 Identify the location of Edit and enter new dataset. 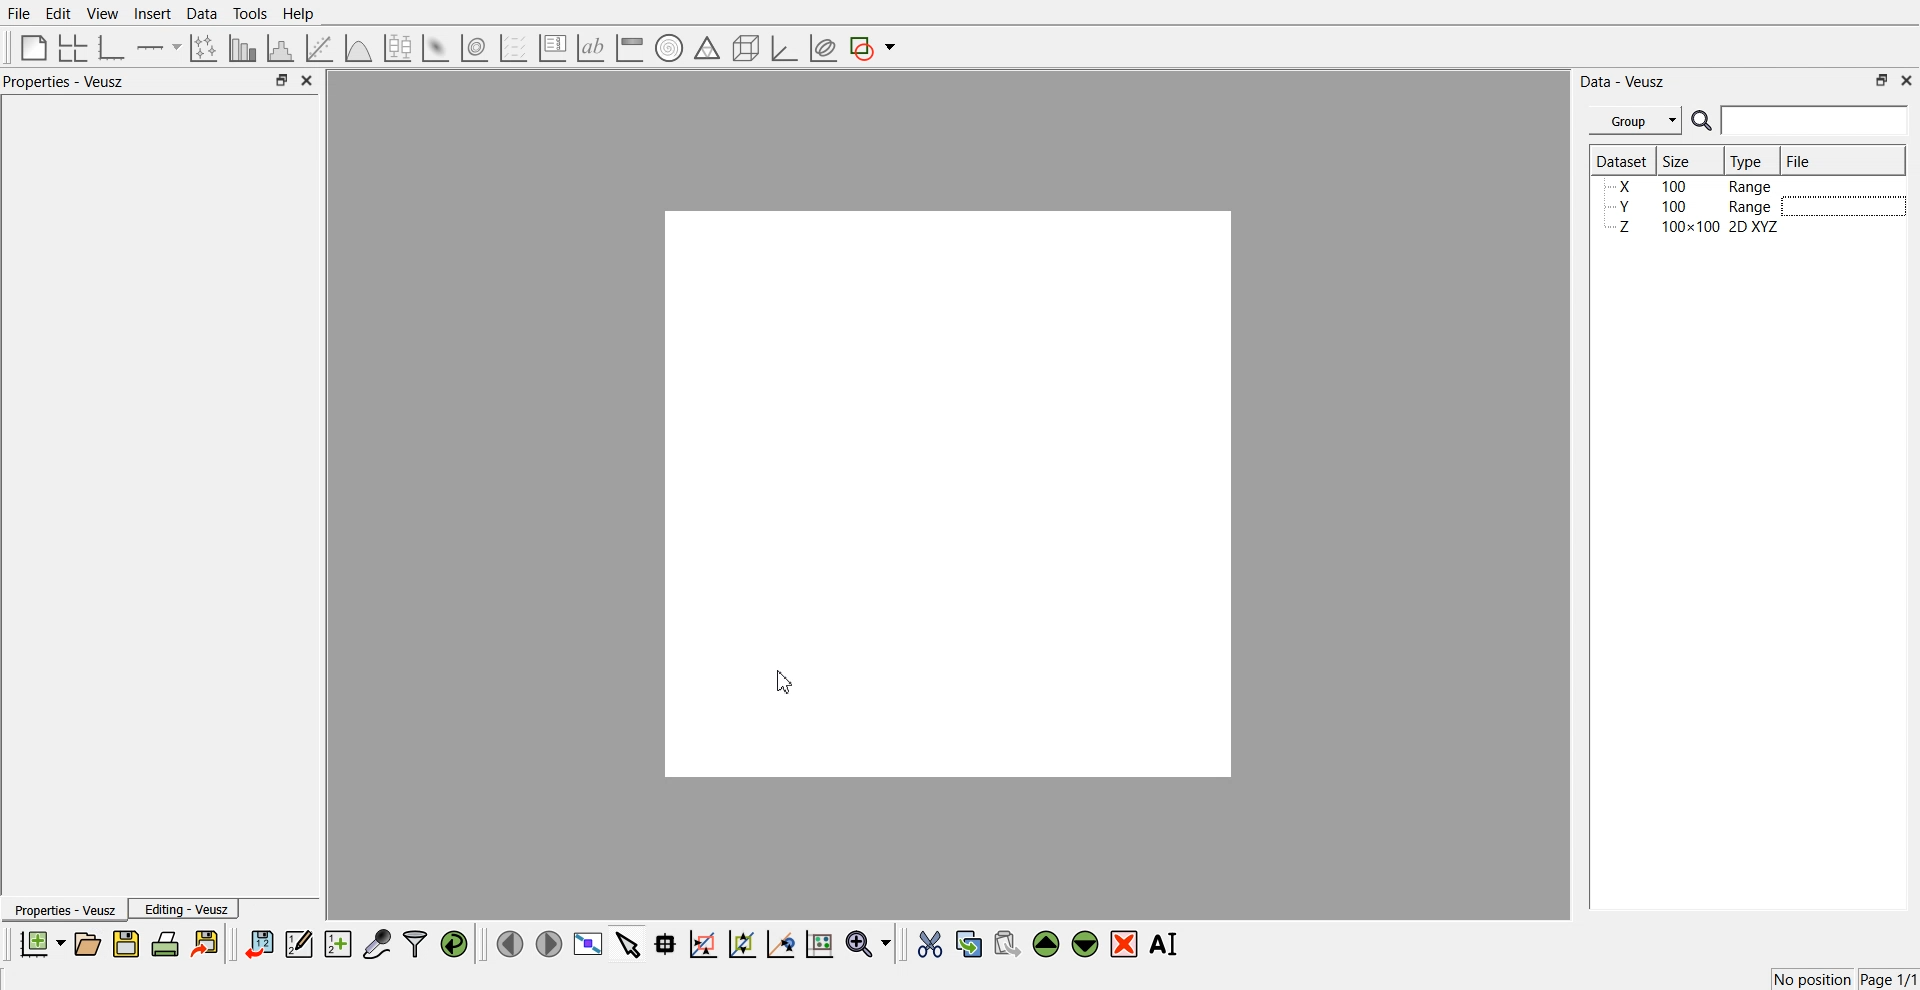
(298, 943).